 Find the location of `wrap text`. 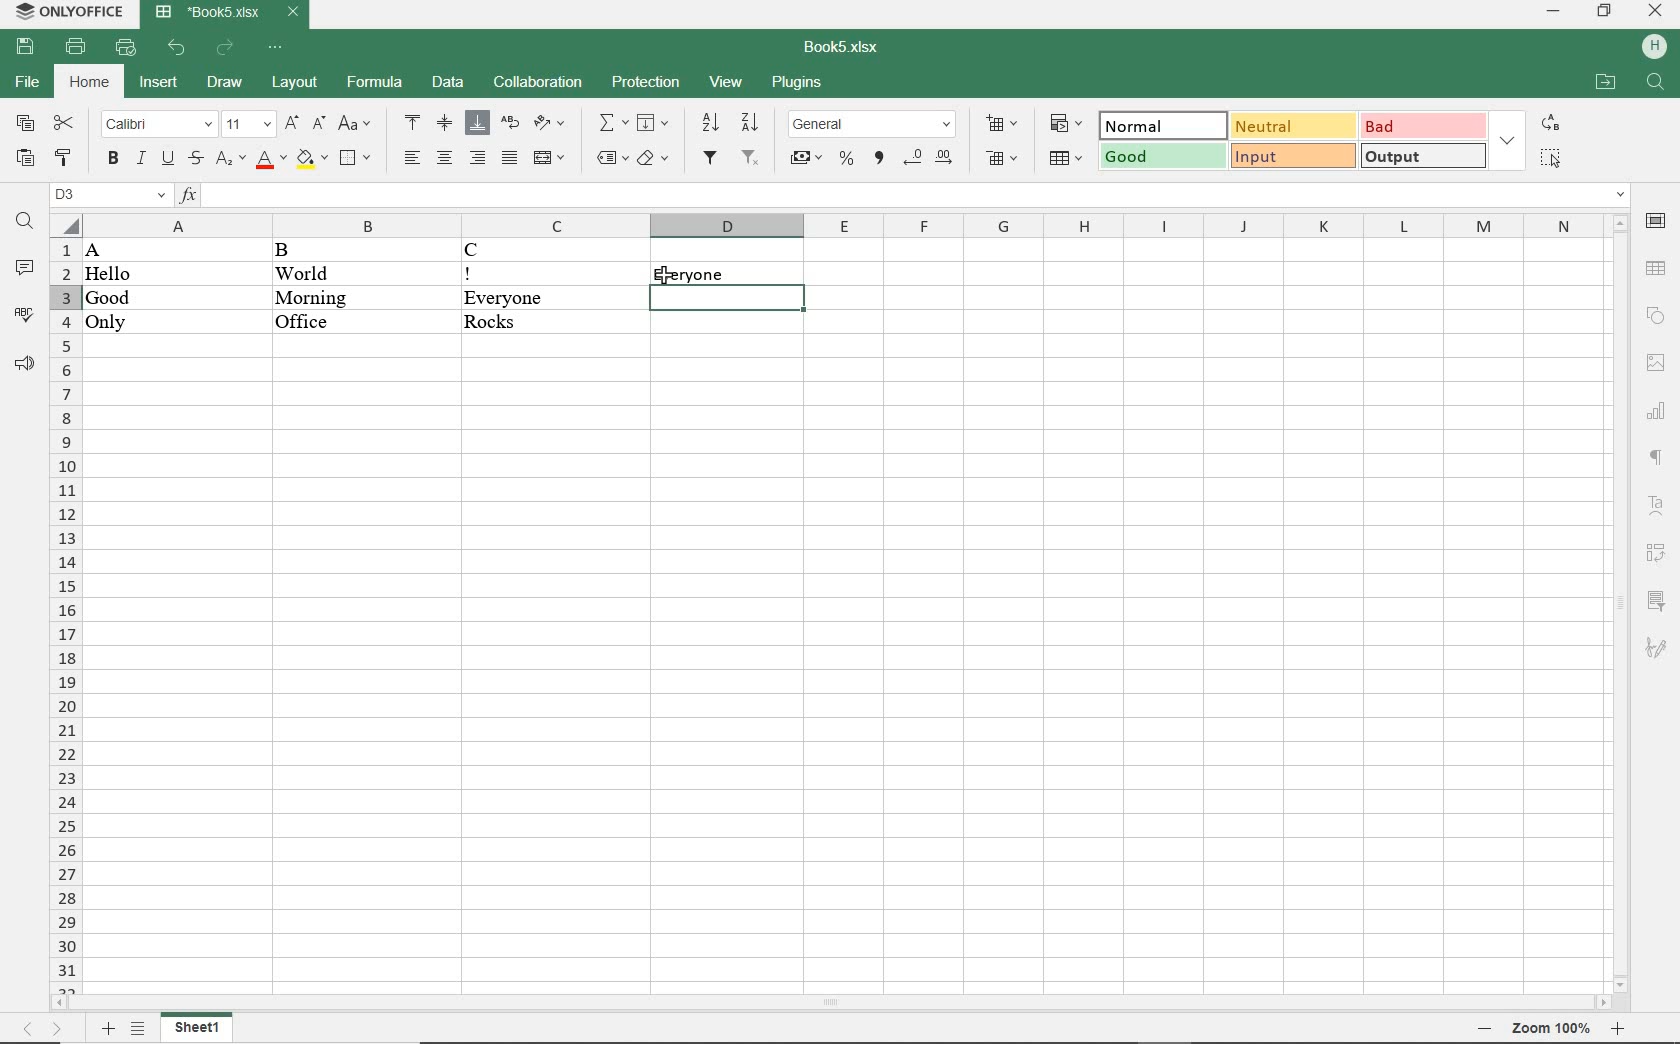

wrap text is located at coordinates (509, 125).